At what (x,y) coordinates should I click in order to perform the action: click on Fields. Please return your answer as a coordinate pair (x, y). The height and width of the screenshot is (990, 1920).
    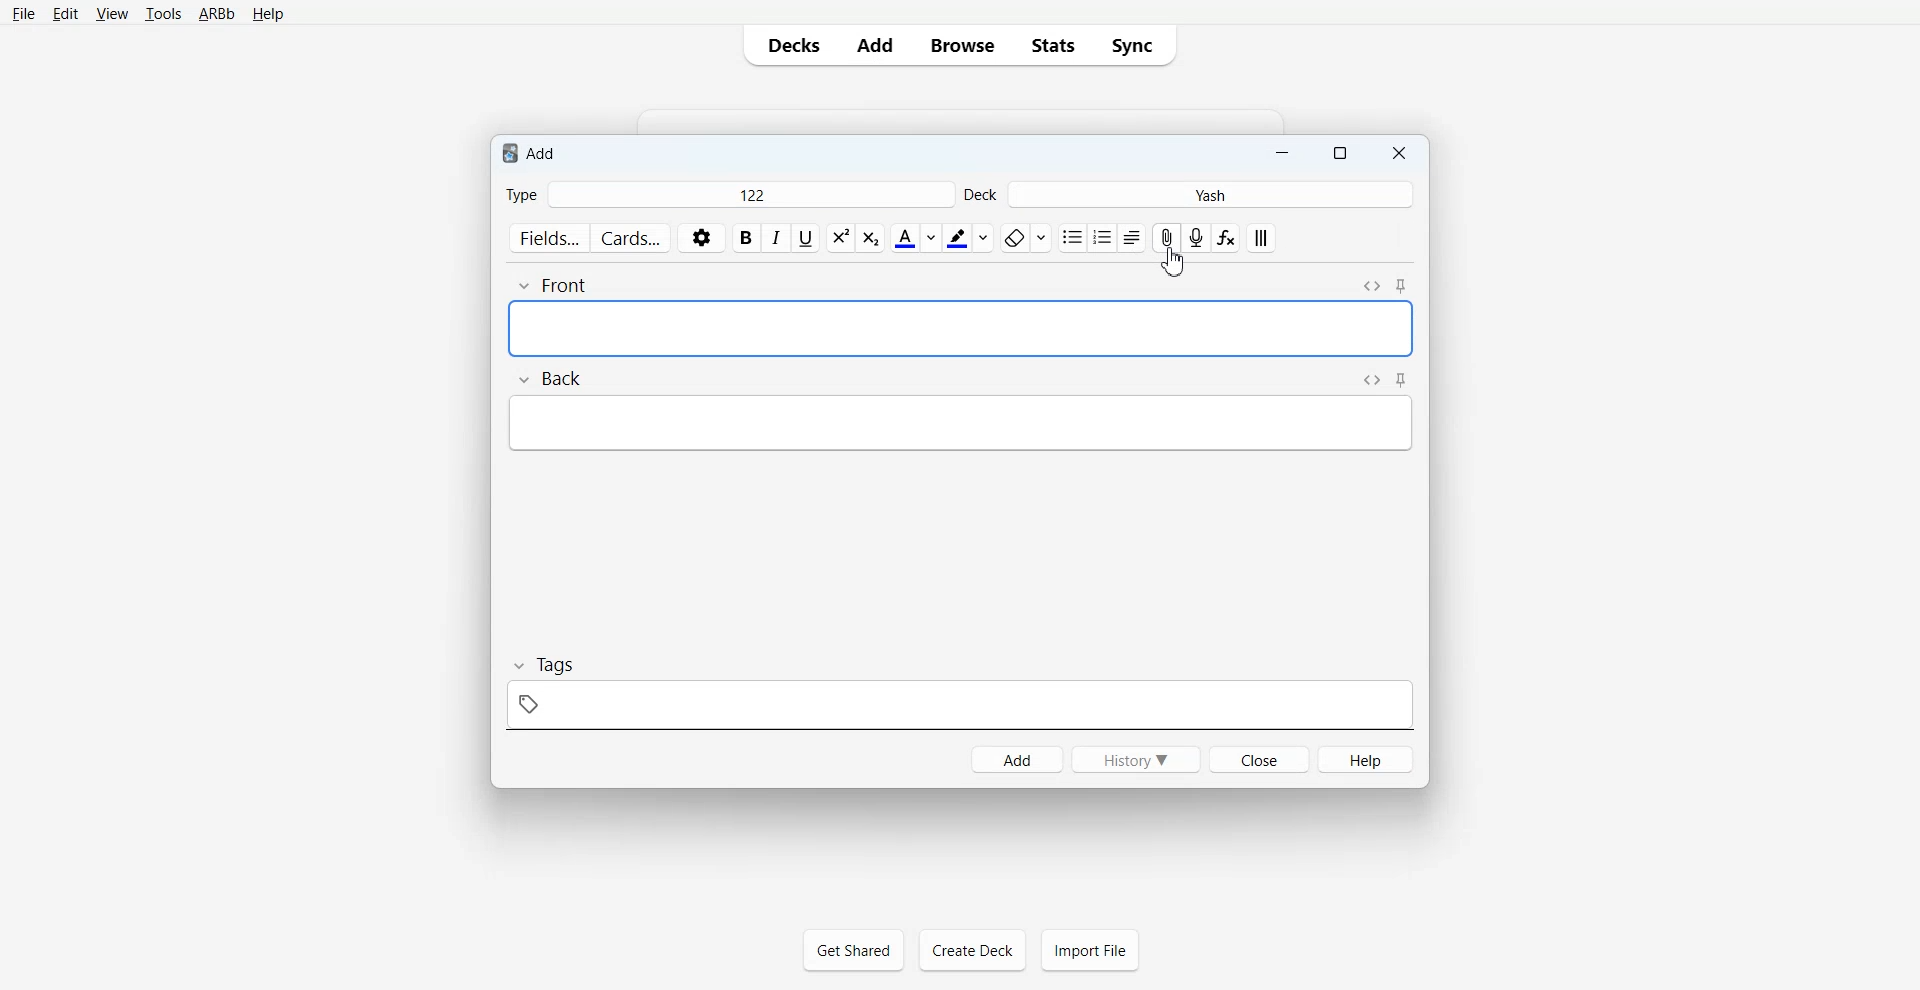
    Looking at the image, I should click on (549, 238).